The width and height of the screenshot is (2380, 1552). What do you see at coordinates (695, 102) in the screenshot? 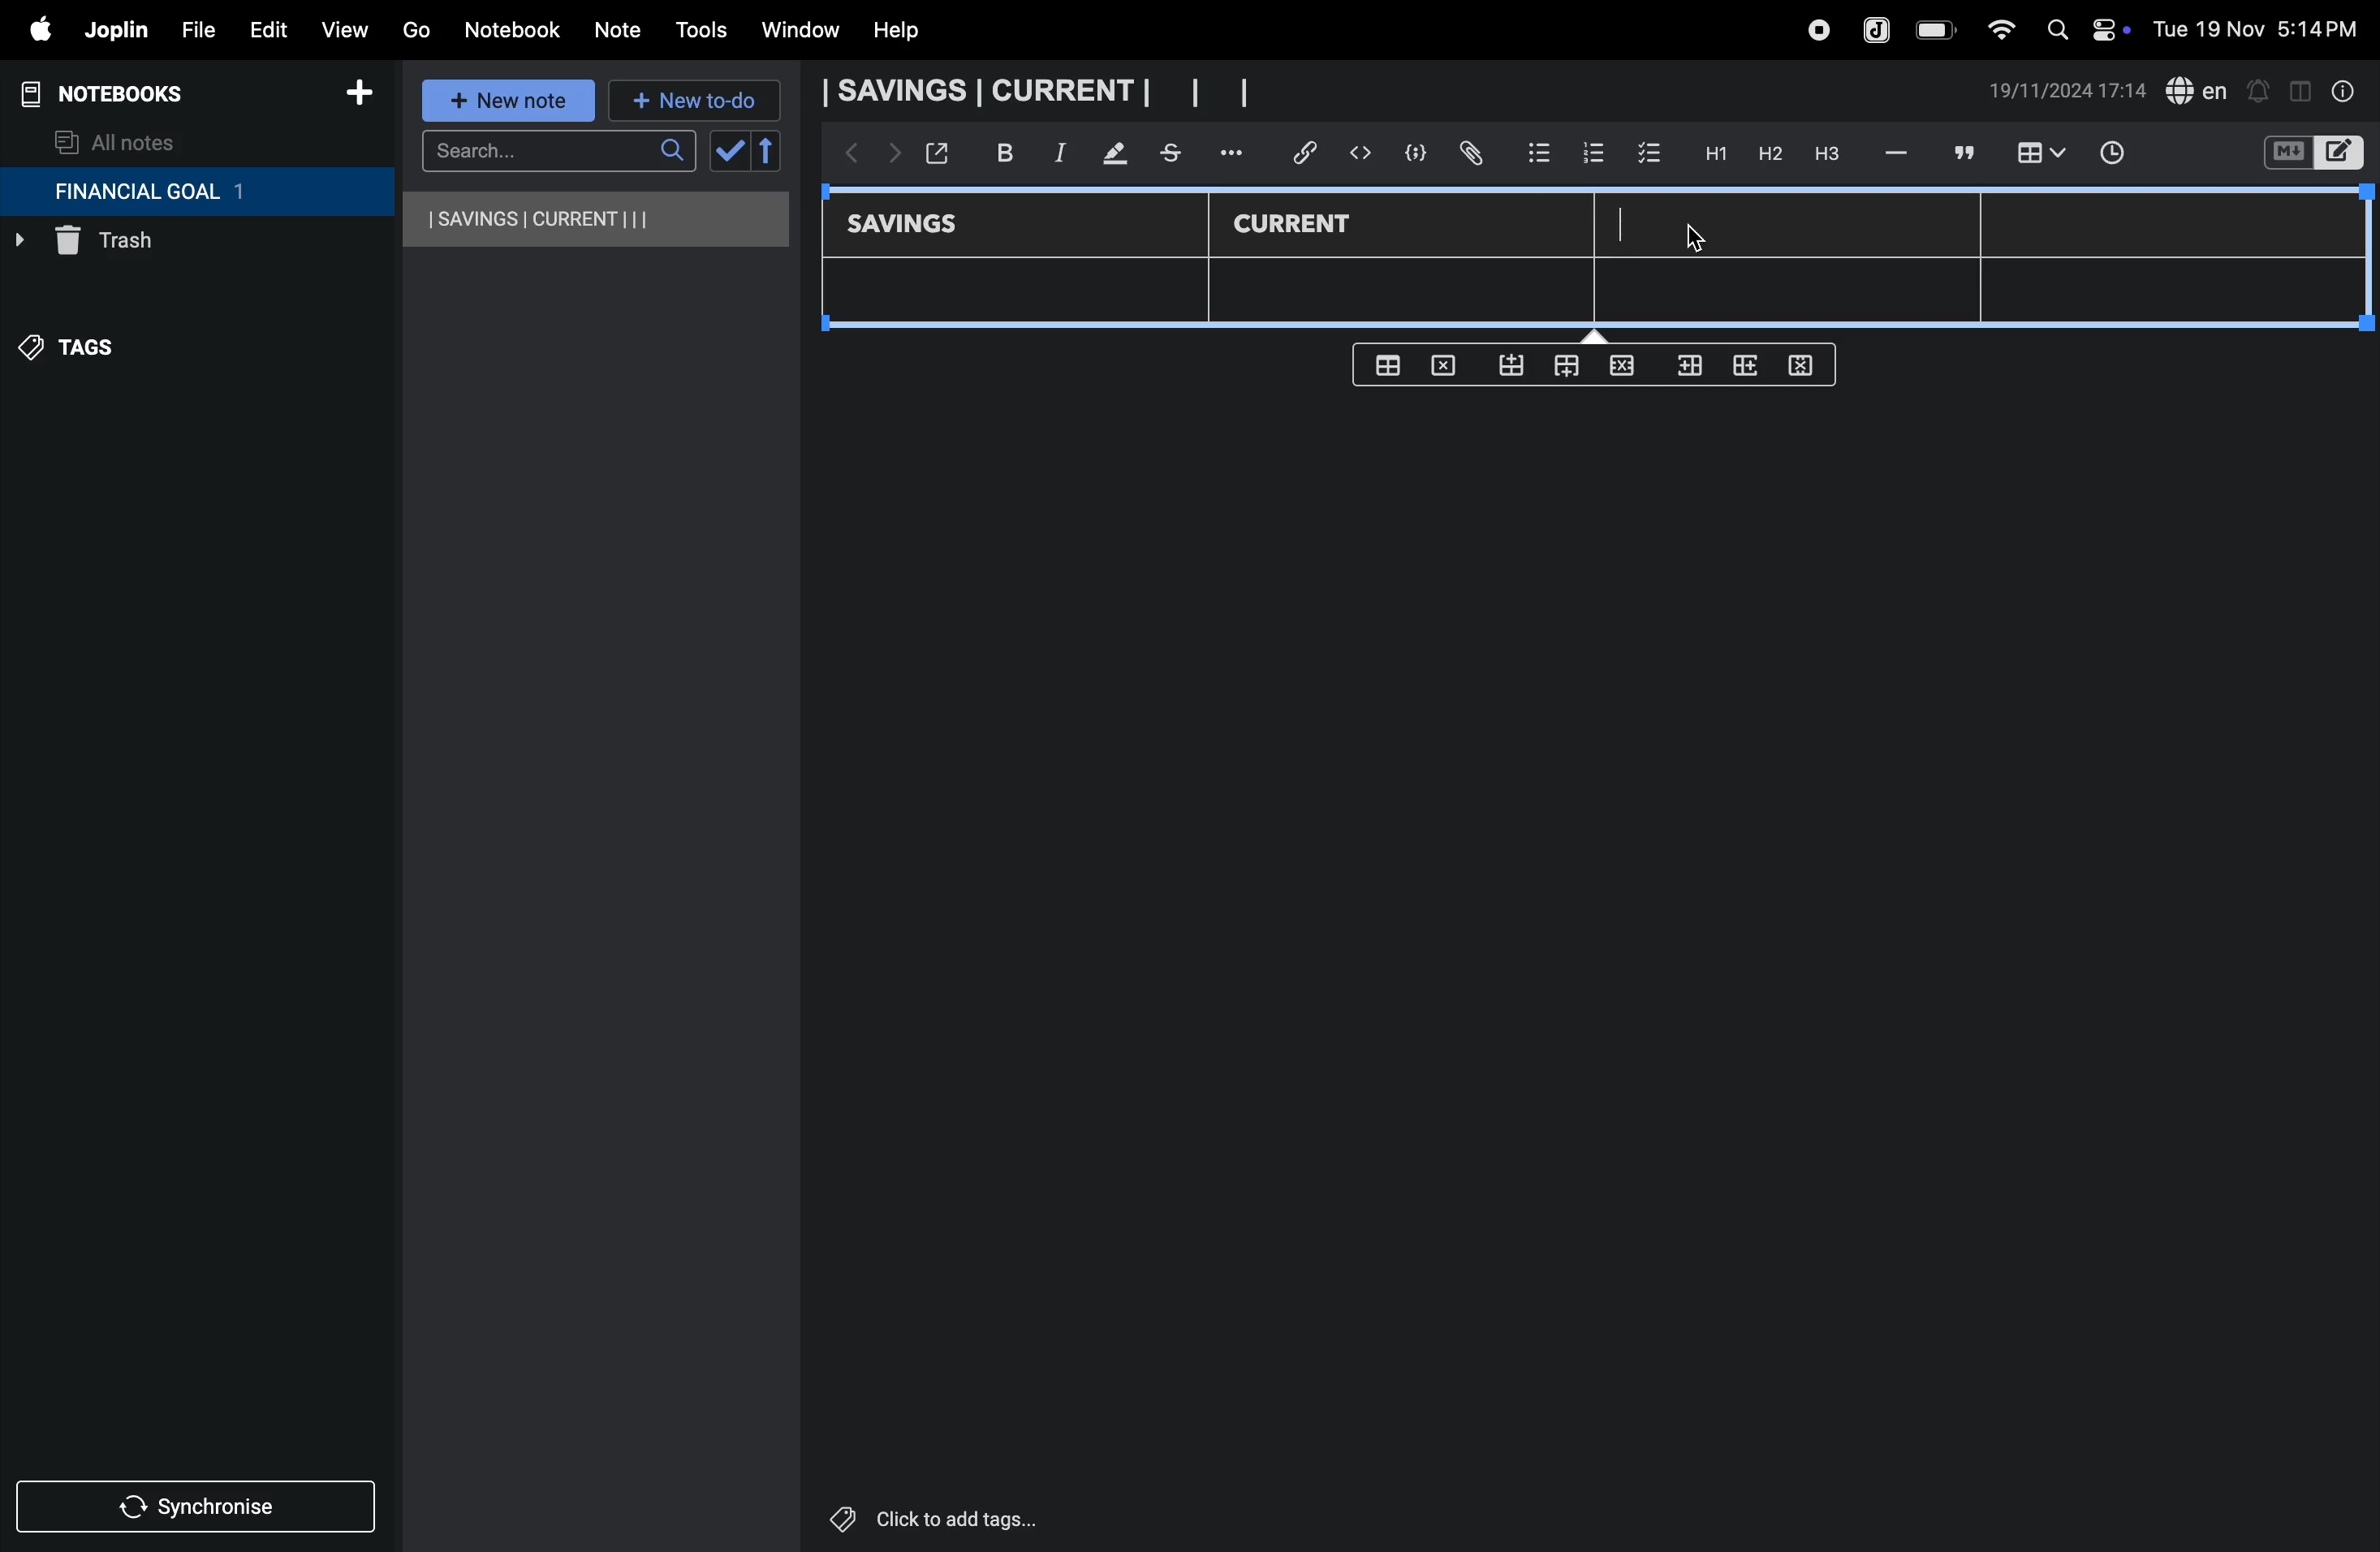
I see `new to-do` at bounding box center [695, 102].